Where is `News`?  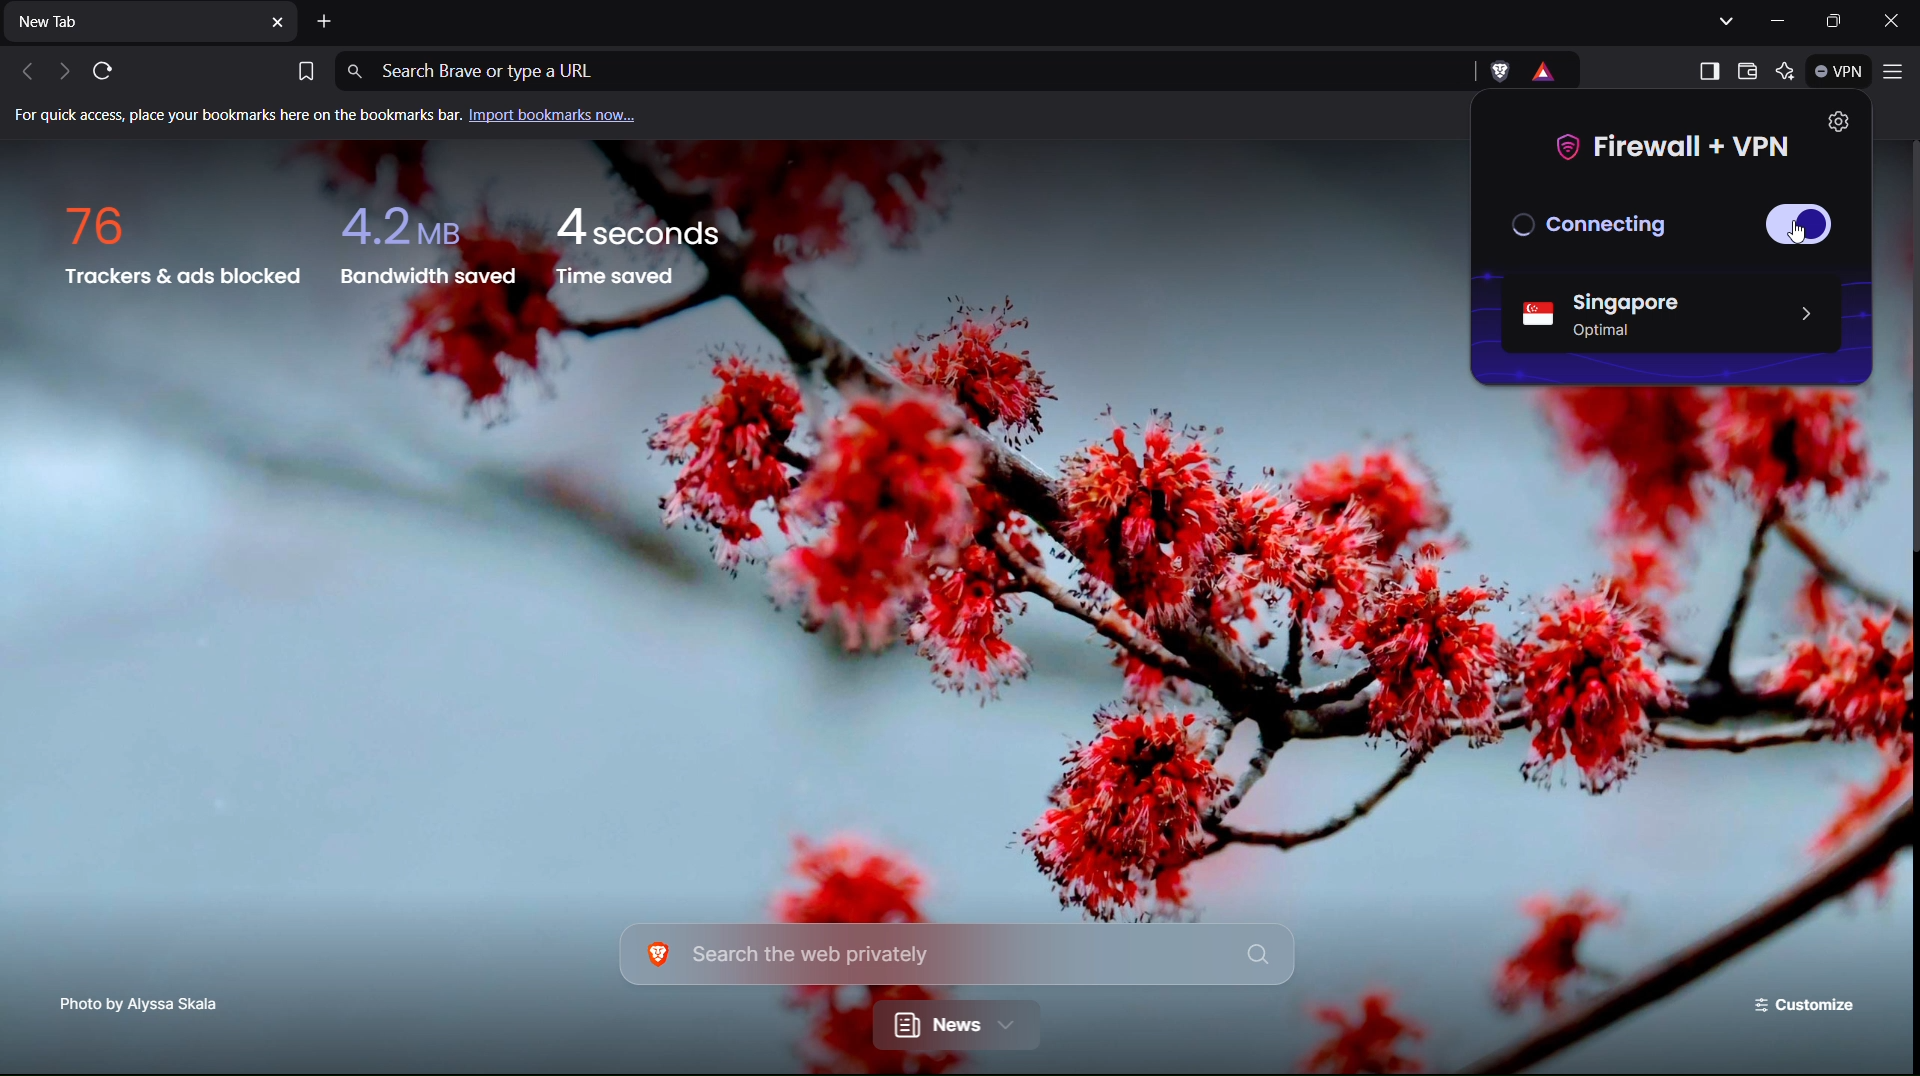 News is located at coordinates (958, 1025).